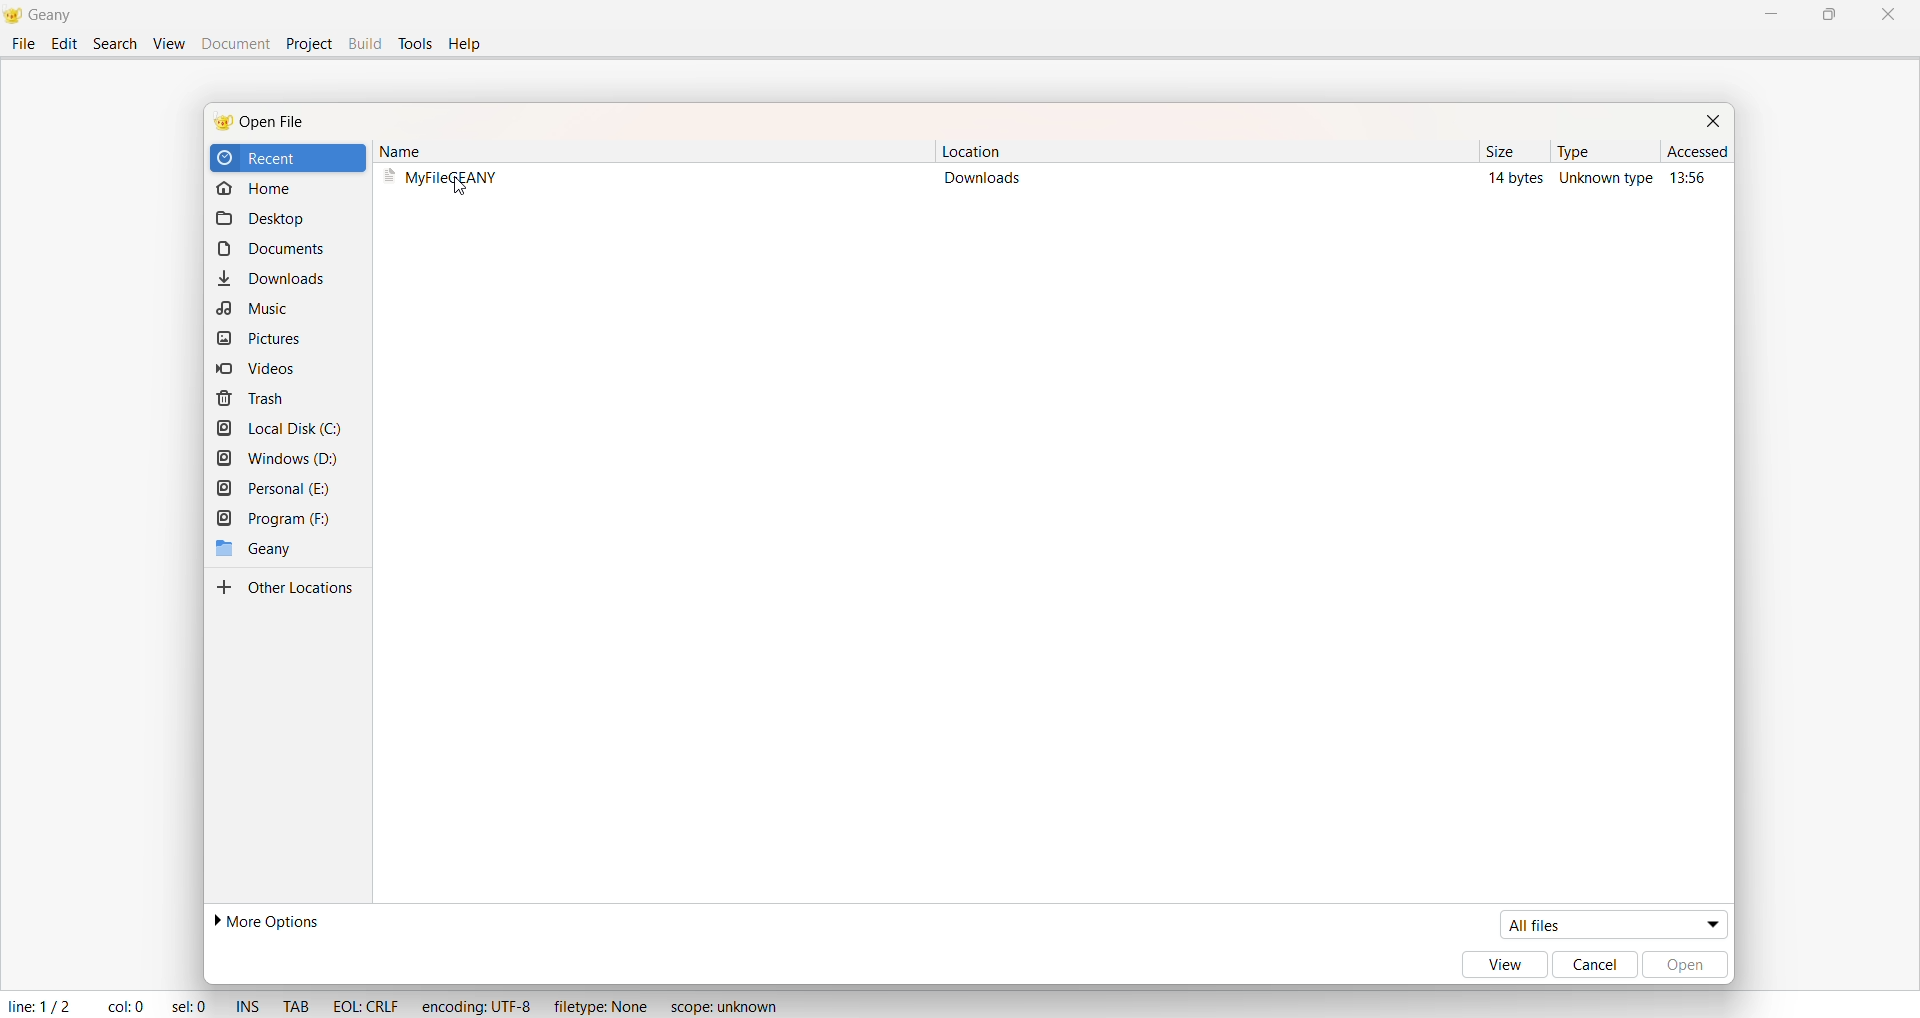 Image resolution: width=1920 pixels, height=1018 pixels. I want to click on File, so click(21, 43).